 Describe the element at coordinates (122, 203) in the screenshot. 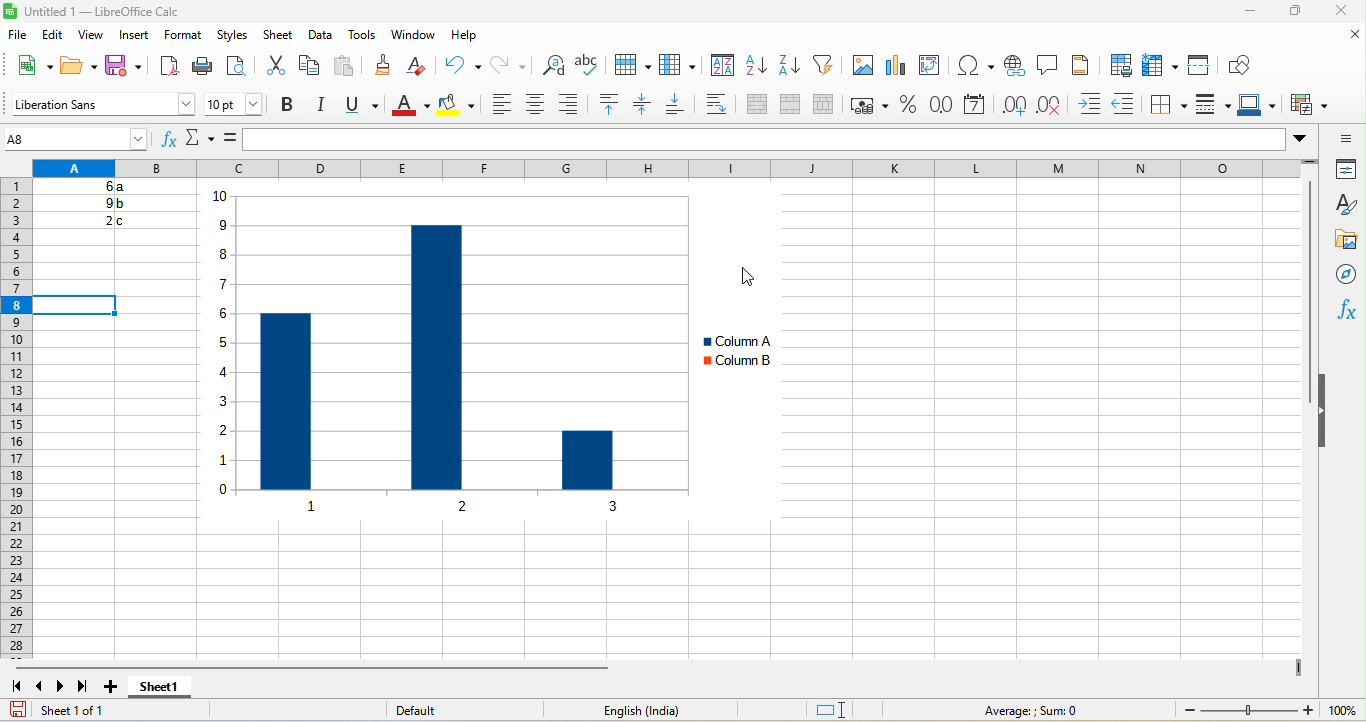

I see `b` at that location.